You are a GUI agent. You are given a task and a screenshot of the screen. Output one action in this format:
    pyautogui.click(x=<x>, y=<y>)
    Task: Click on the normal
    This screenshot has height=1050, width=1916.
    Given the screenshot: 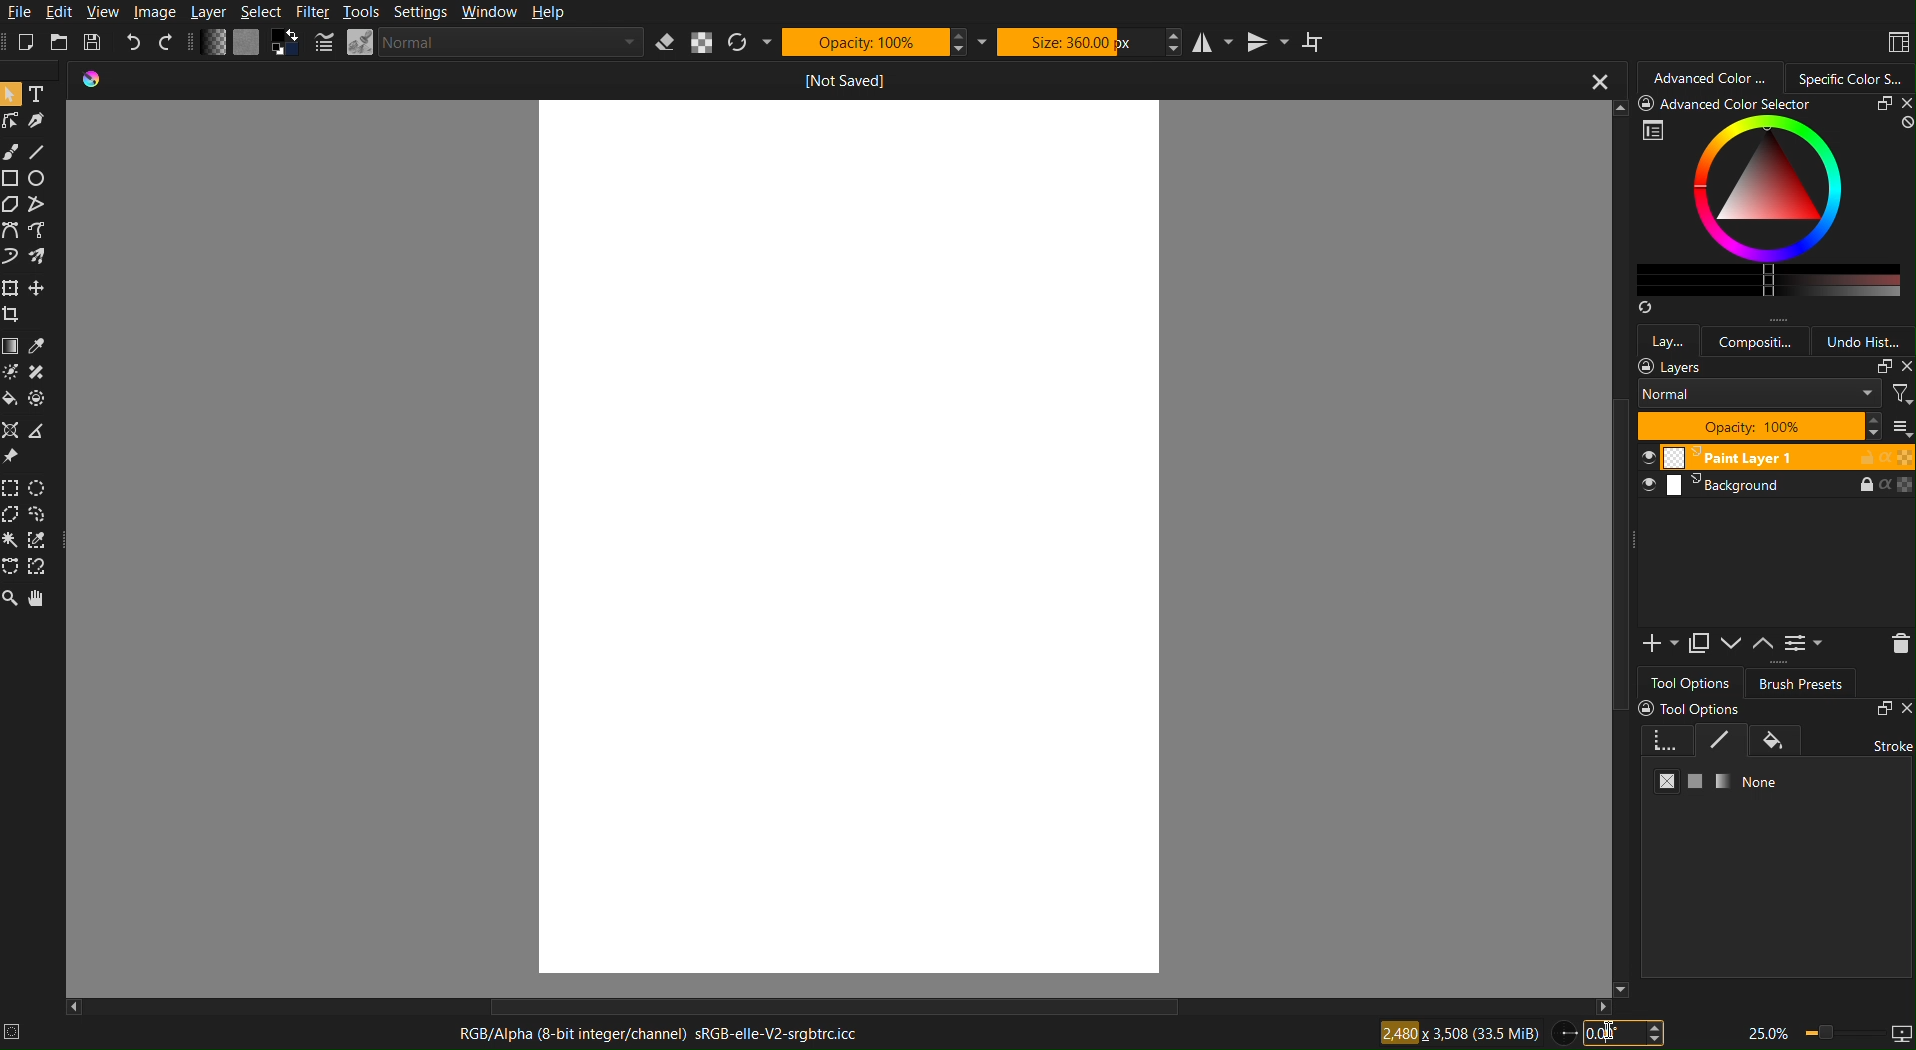 What is the action you would take?
    pyautogui.click(x=1759, y=396)
    